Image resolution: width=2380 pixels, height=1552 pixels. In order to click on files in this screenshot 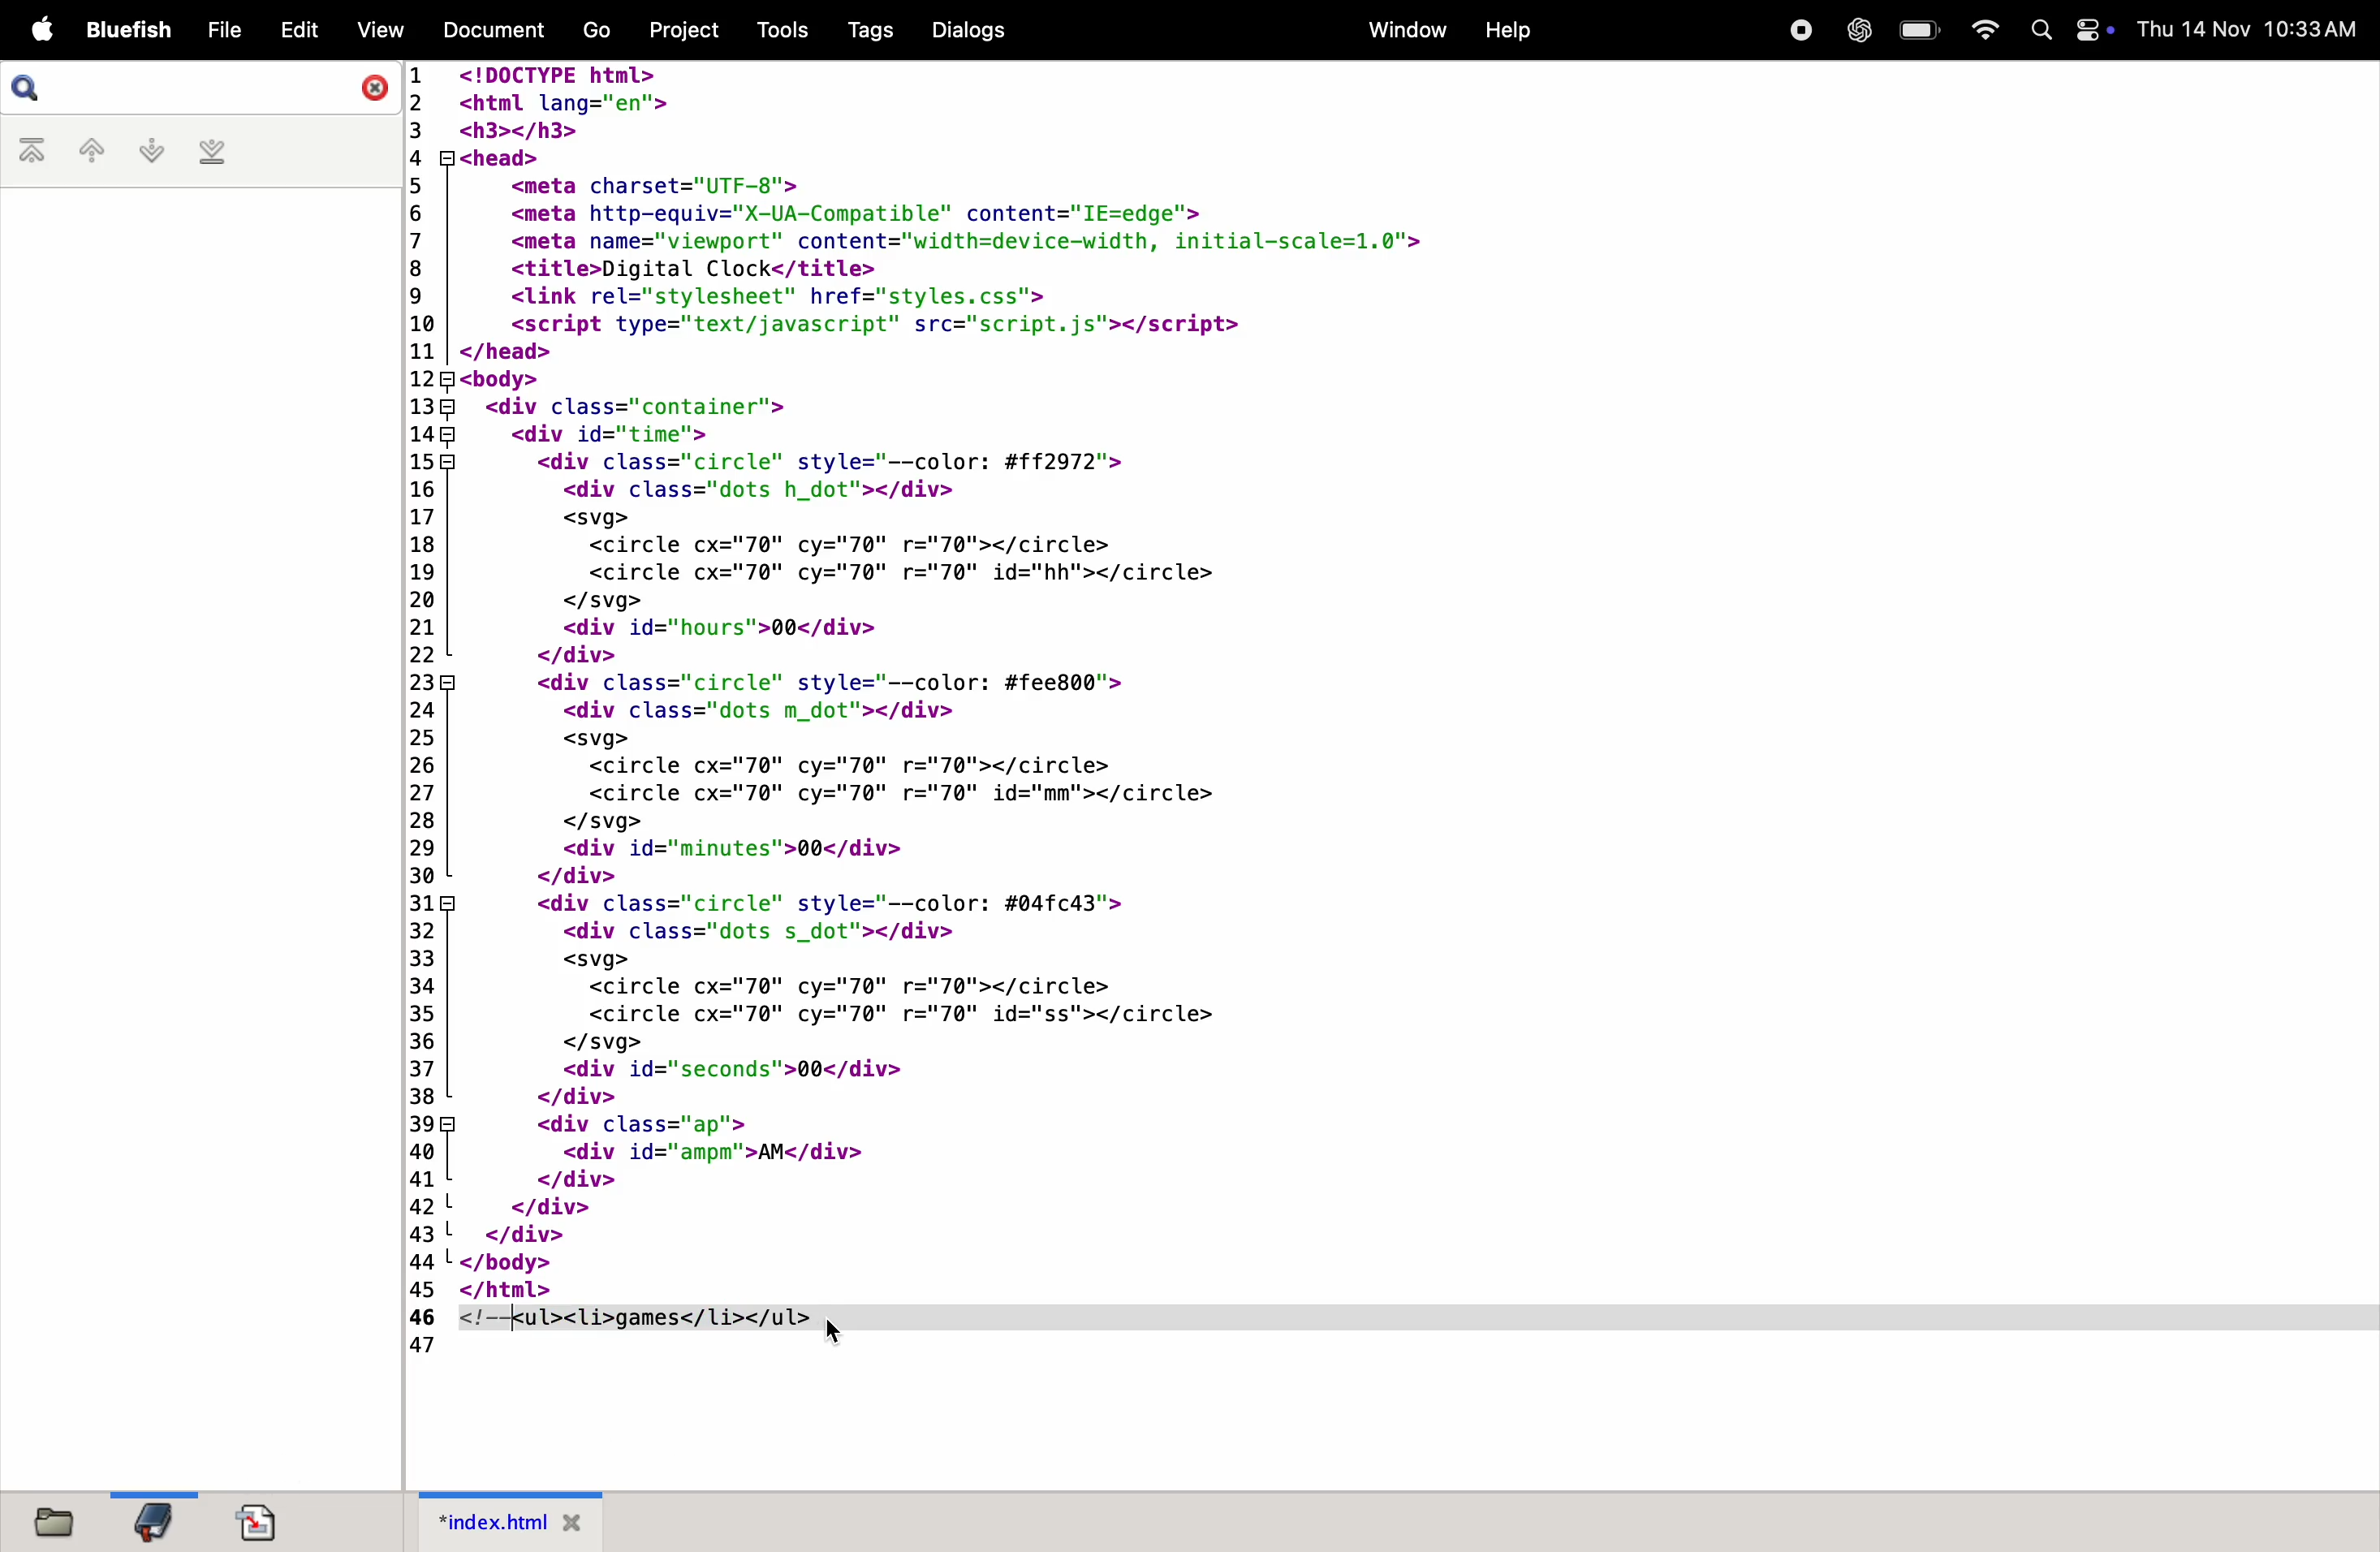, I will do `click(60, 1523)`.